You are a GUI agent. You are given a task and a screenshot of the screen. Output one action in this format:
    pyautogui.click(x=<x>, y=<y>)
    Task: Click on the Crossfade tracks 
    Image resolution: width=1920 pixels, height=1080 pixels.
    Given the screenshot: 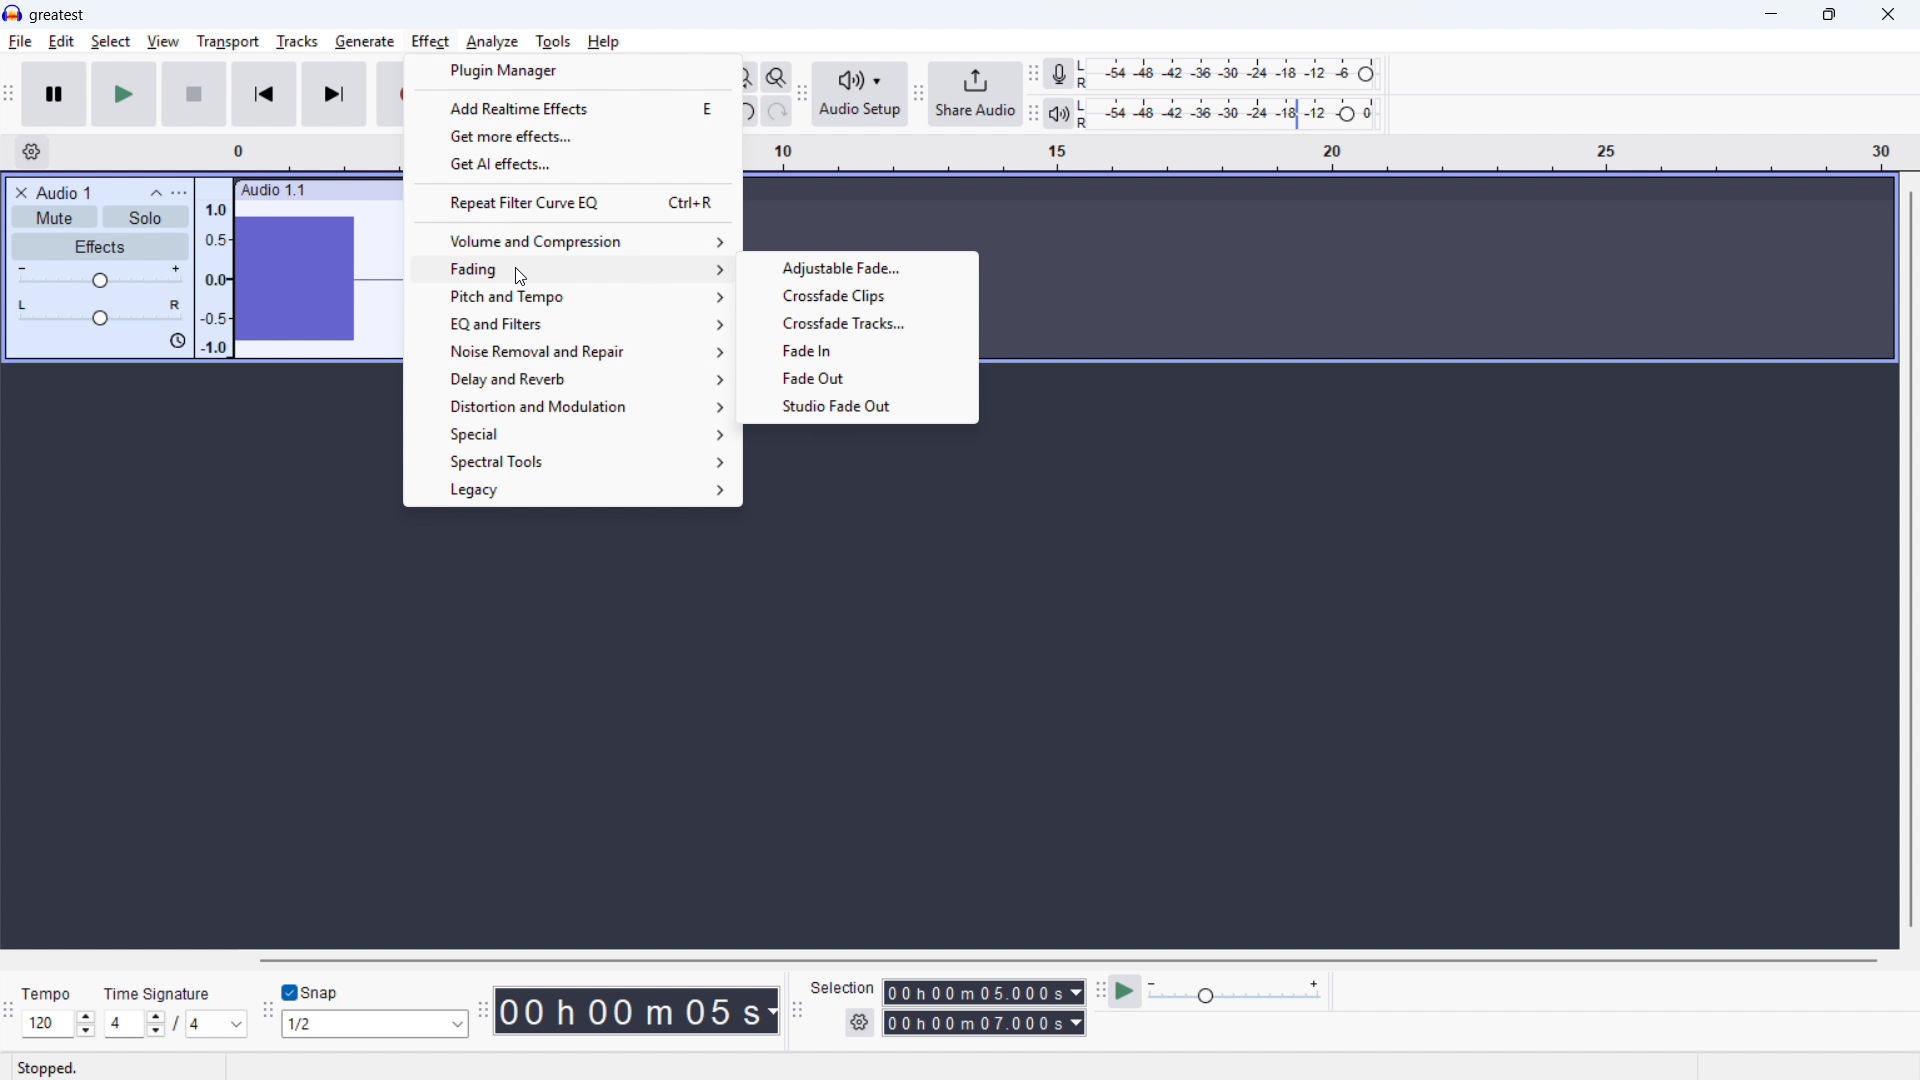 What is the action you would take?
    pyautogui.click(x=860, y=321)
    